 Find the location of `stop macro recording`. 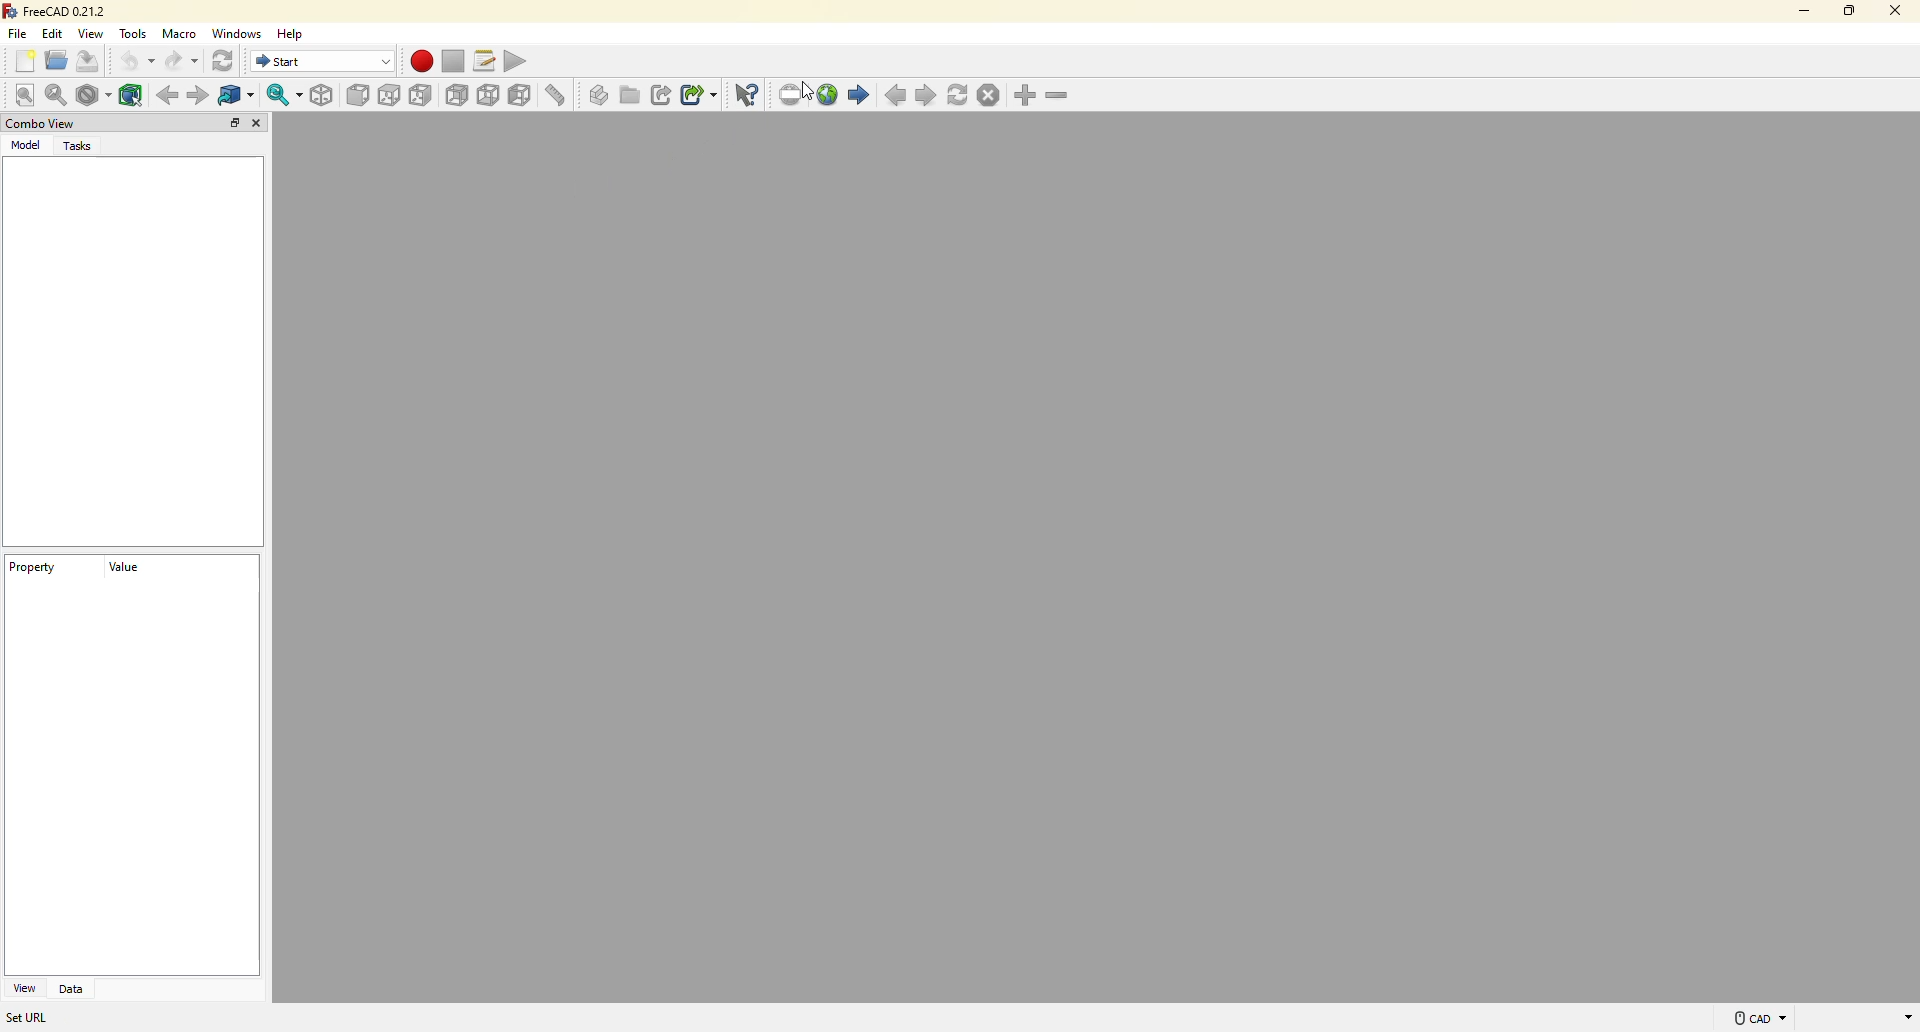

stop macro recording is located at coordinates (452, 62).